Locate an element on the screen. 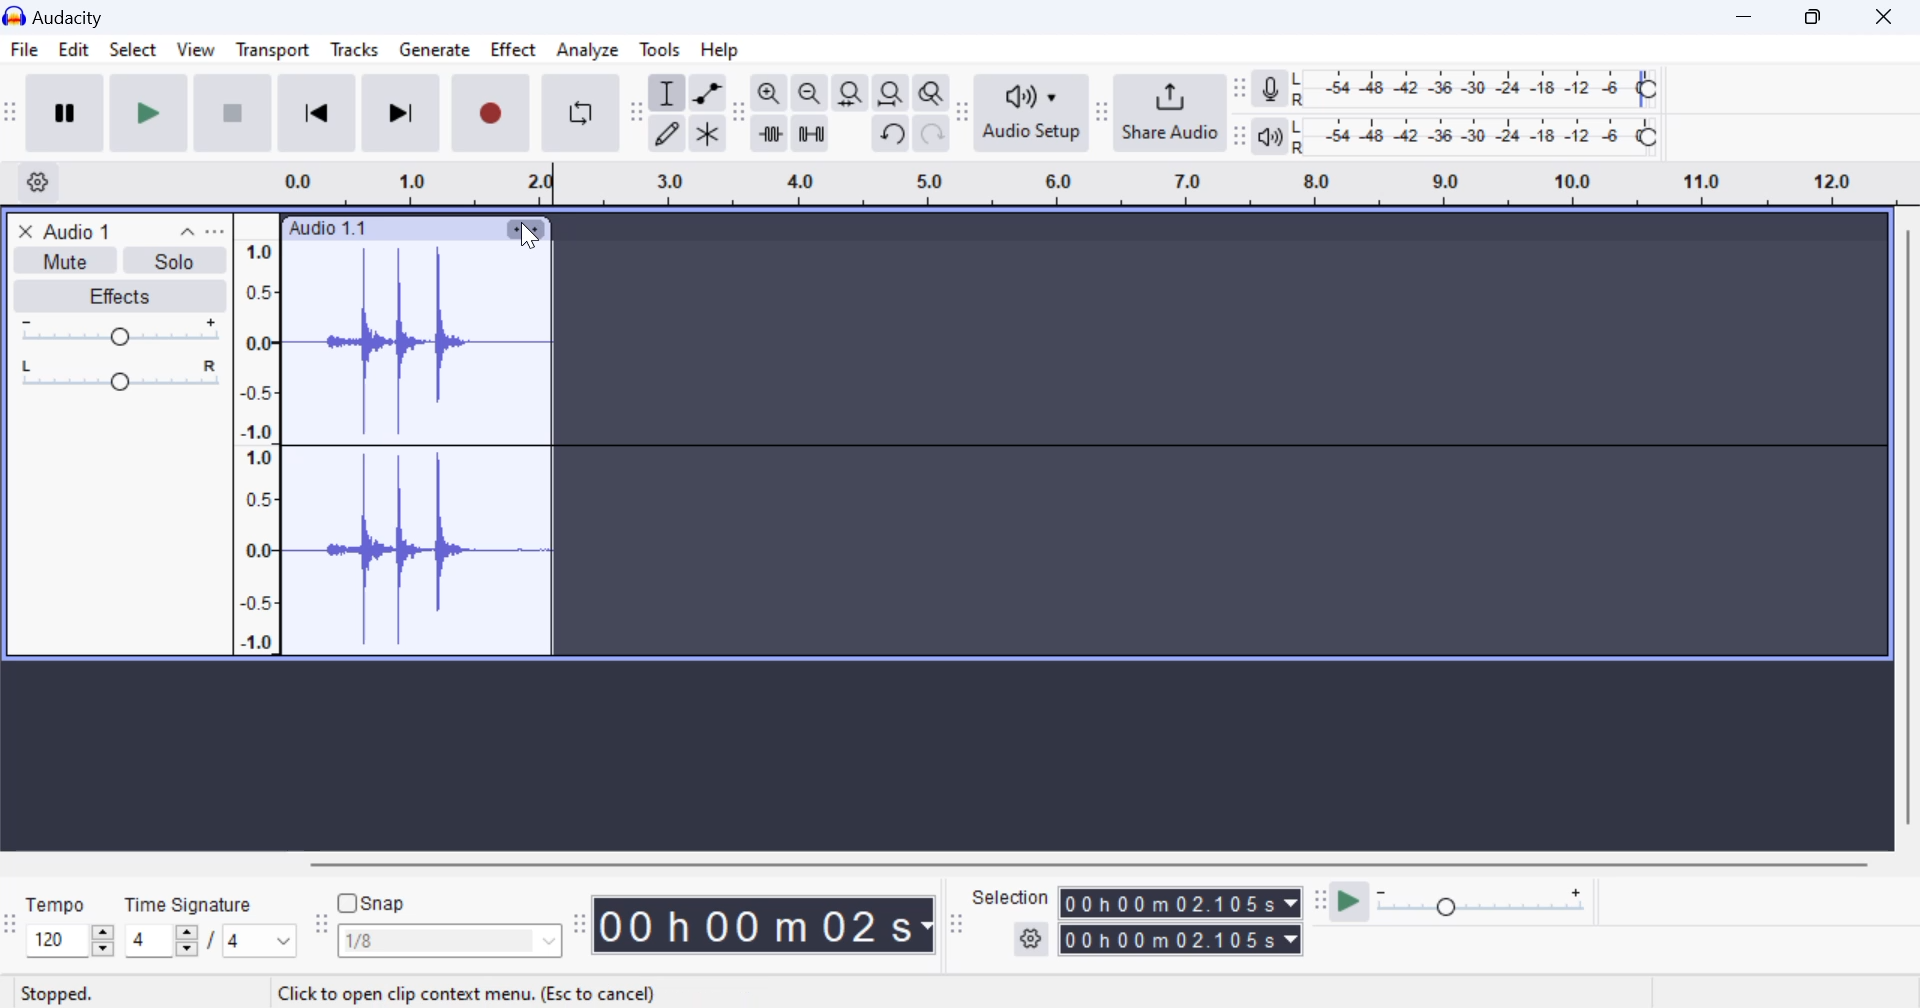 Image resolution: width=1920 pixels, height=1008 pixels. vertical scrollbar is located at coordinates (1906, 535).